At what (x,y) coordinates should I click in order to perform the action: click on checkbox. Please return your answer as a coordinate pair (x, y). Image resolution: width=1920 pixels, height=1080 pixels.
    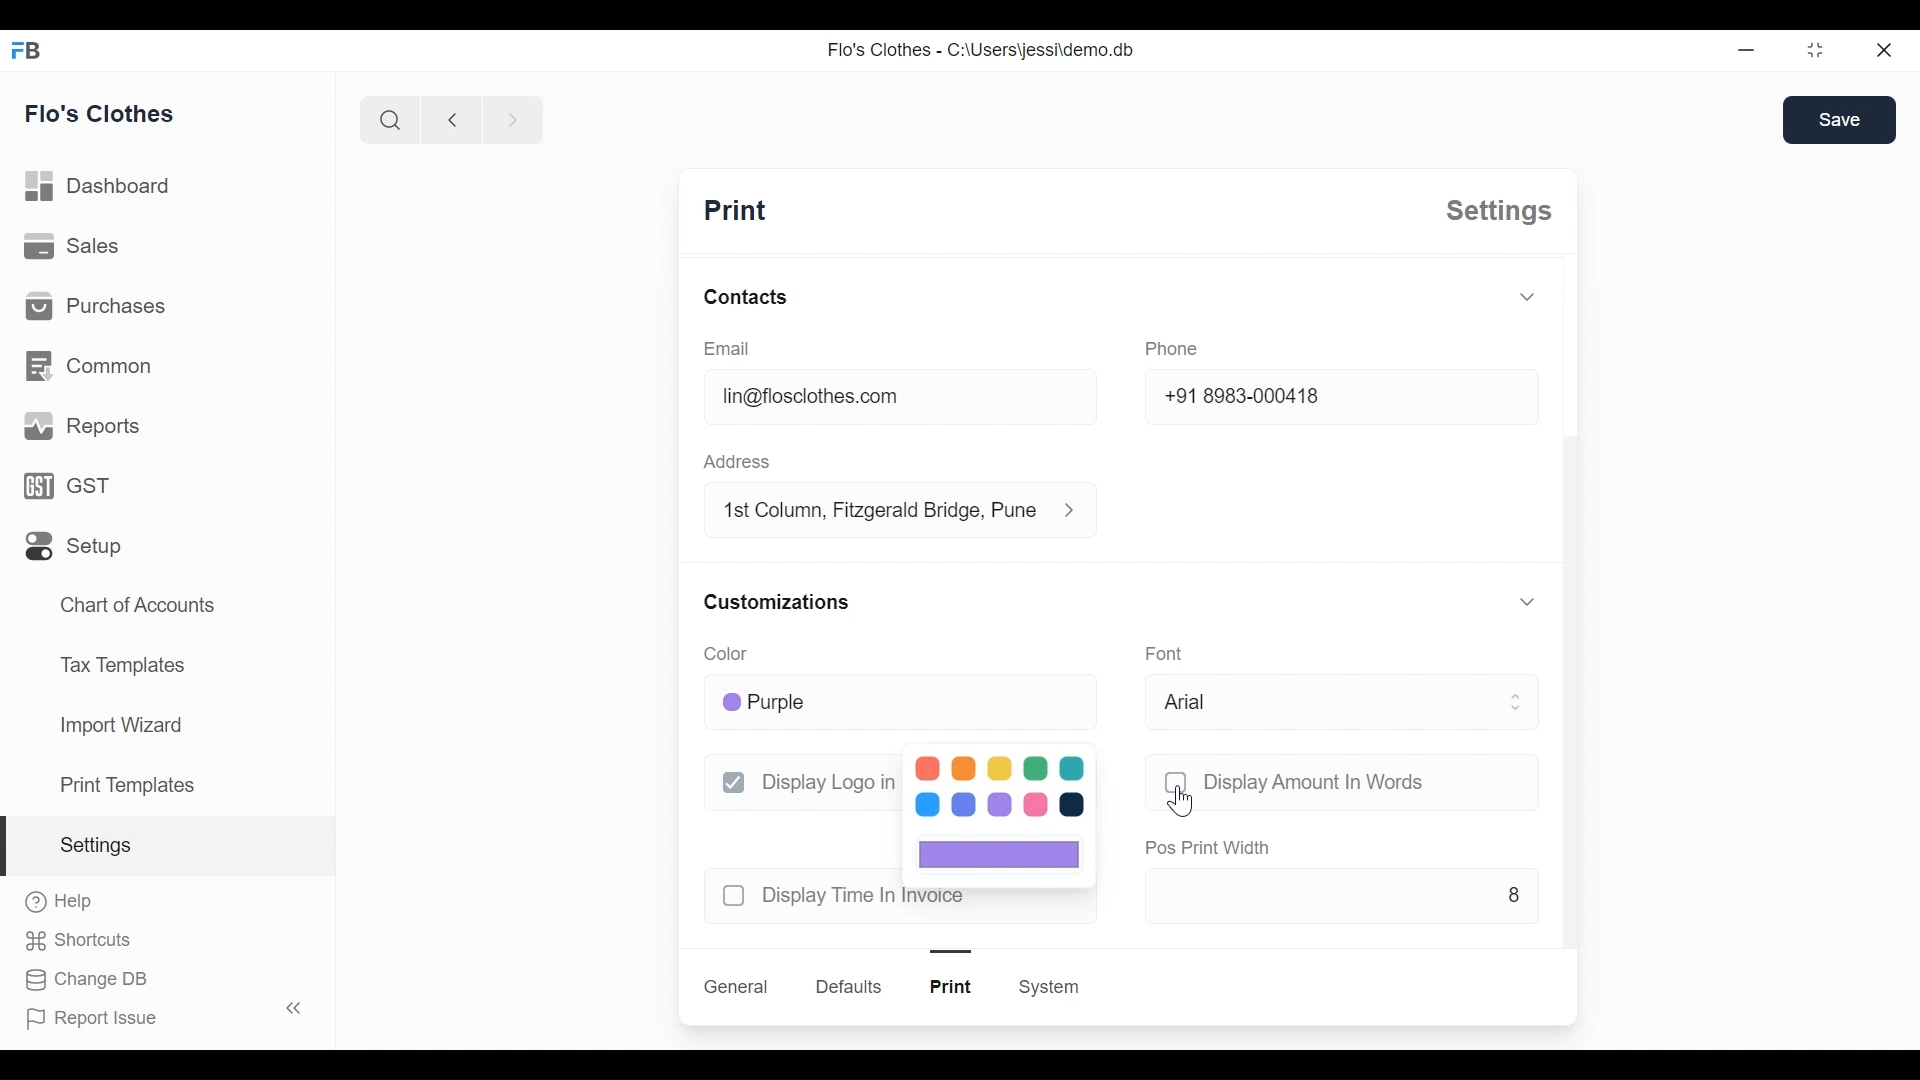
    Looking at the image, I should click on (735, 782).